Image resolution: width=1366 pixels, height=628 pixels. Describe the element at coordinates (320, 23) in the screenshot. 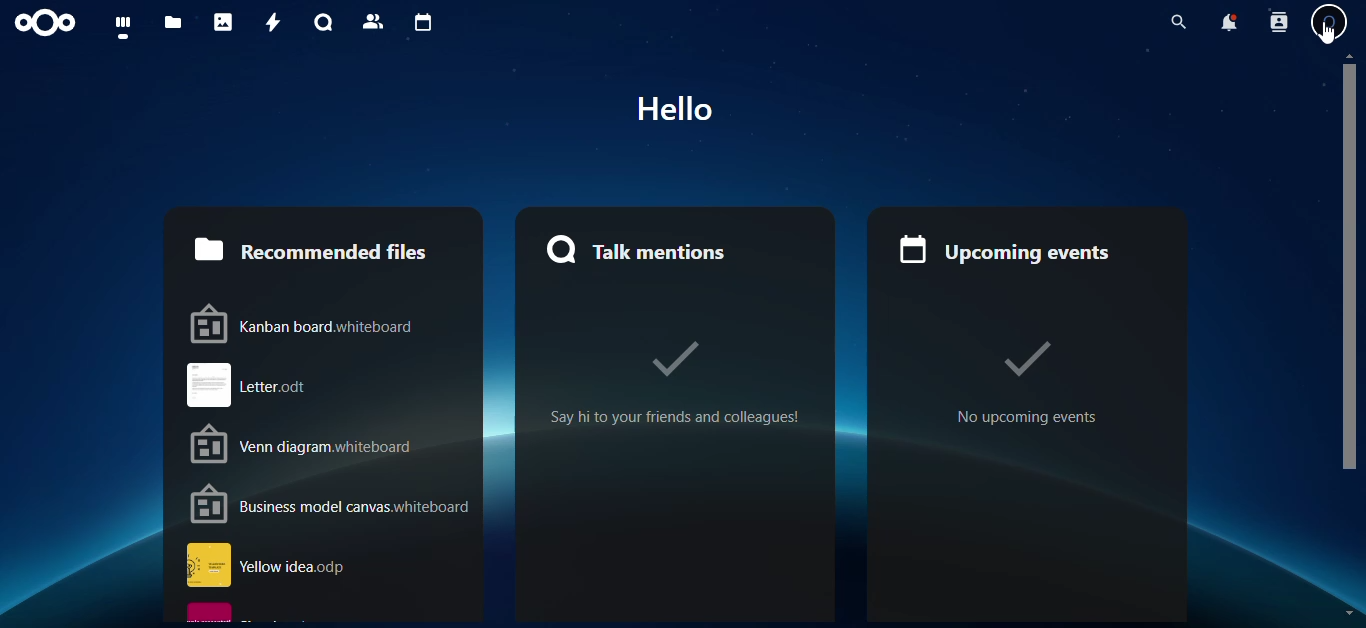

I see `talk` at that location.